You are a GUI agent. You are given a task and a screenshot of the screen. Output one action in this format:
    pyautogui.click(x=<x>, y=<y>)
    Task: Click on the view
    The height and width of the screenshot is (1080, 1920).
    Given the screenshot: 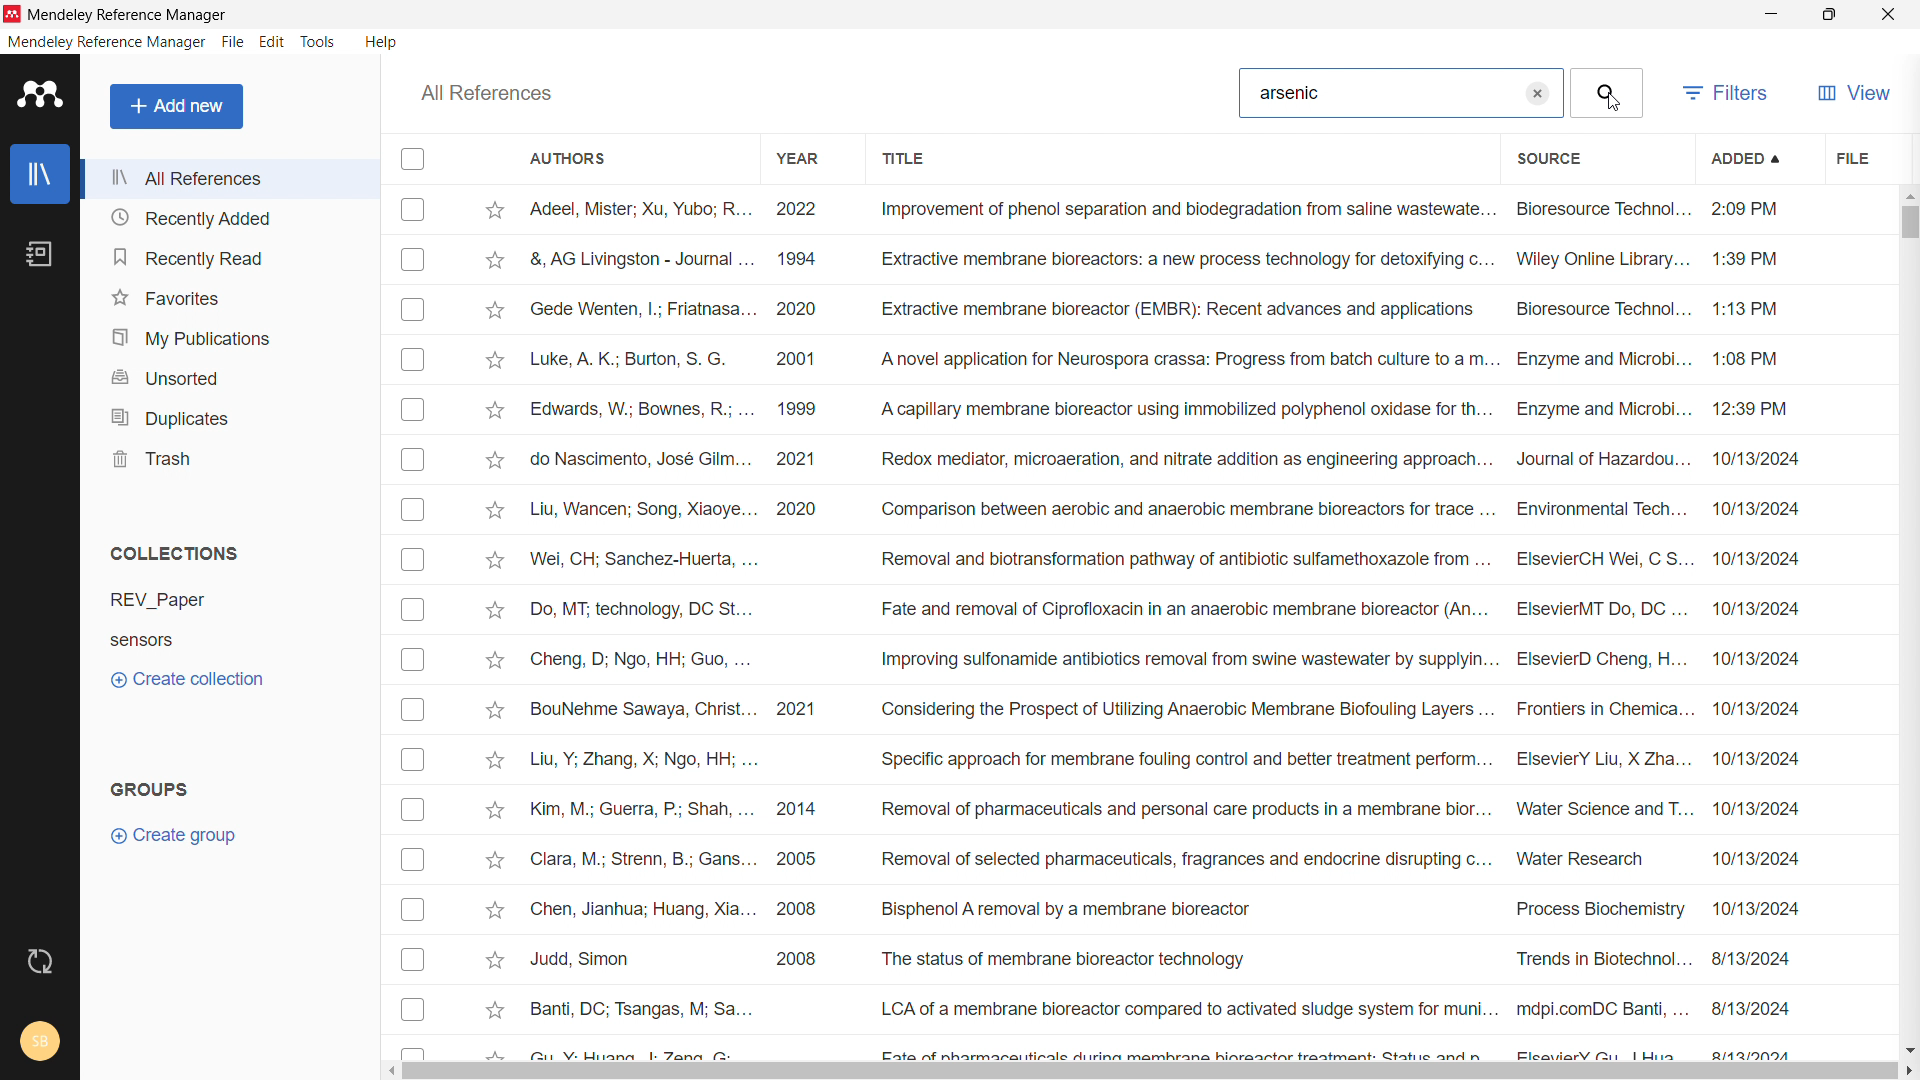 What is the action you would take?
    pyautogui.click(x=1855, y=90)
    